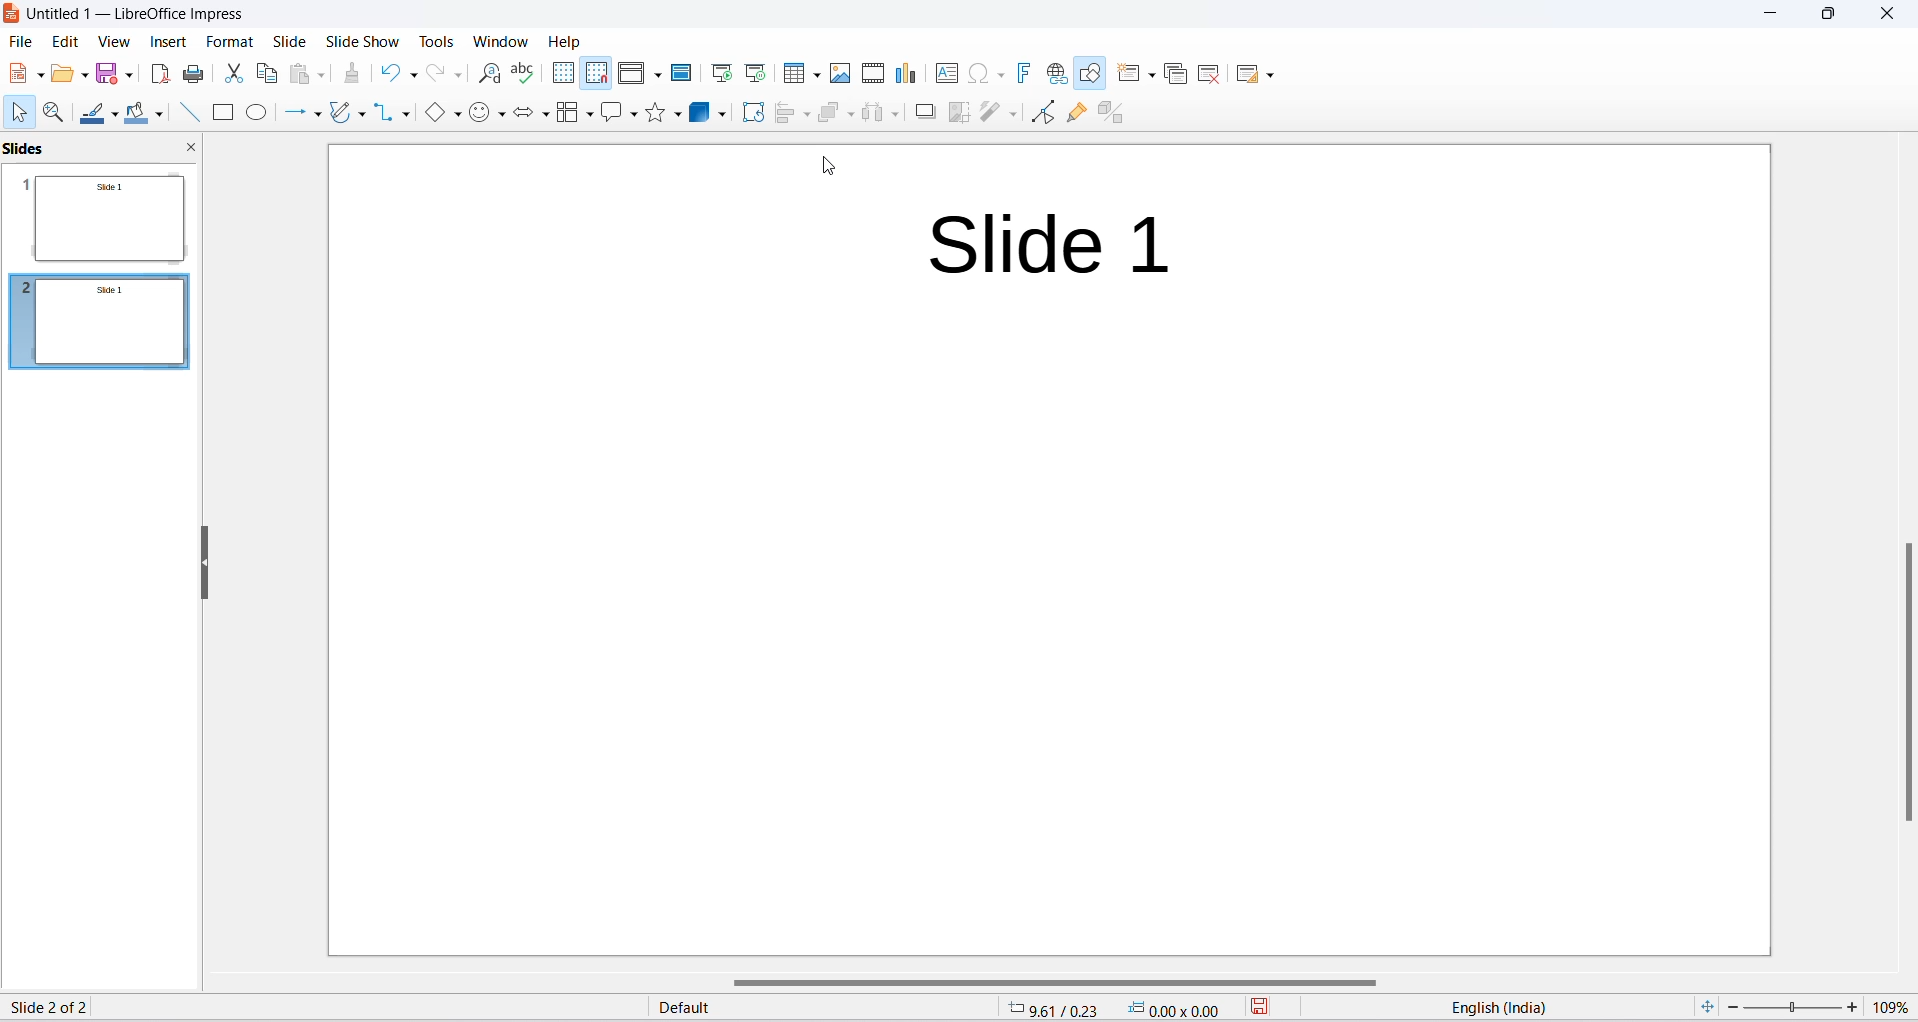 The width and height of the screenshot is (1918, 1022). I want to click on display view, so click(640, 74).